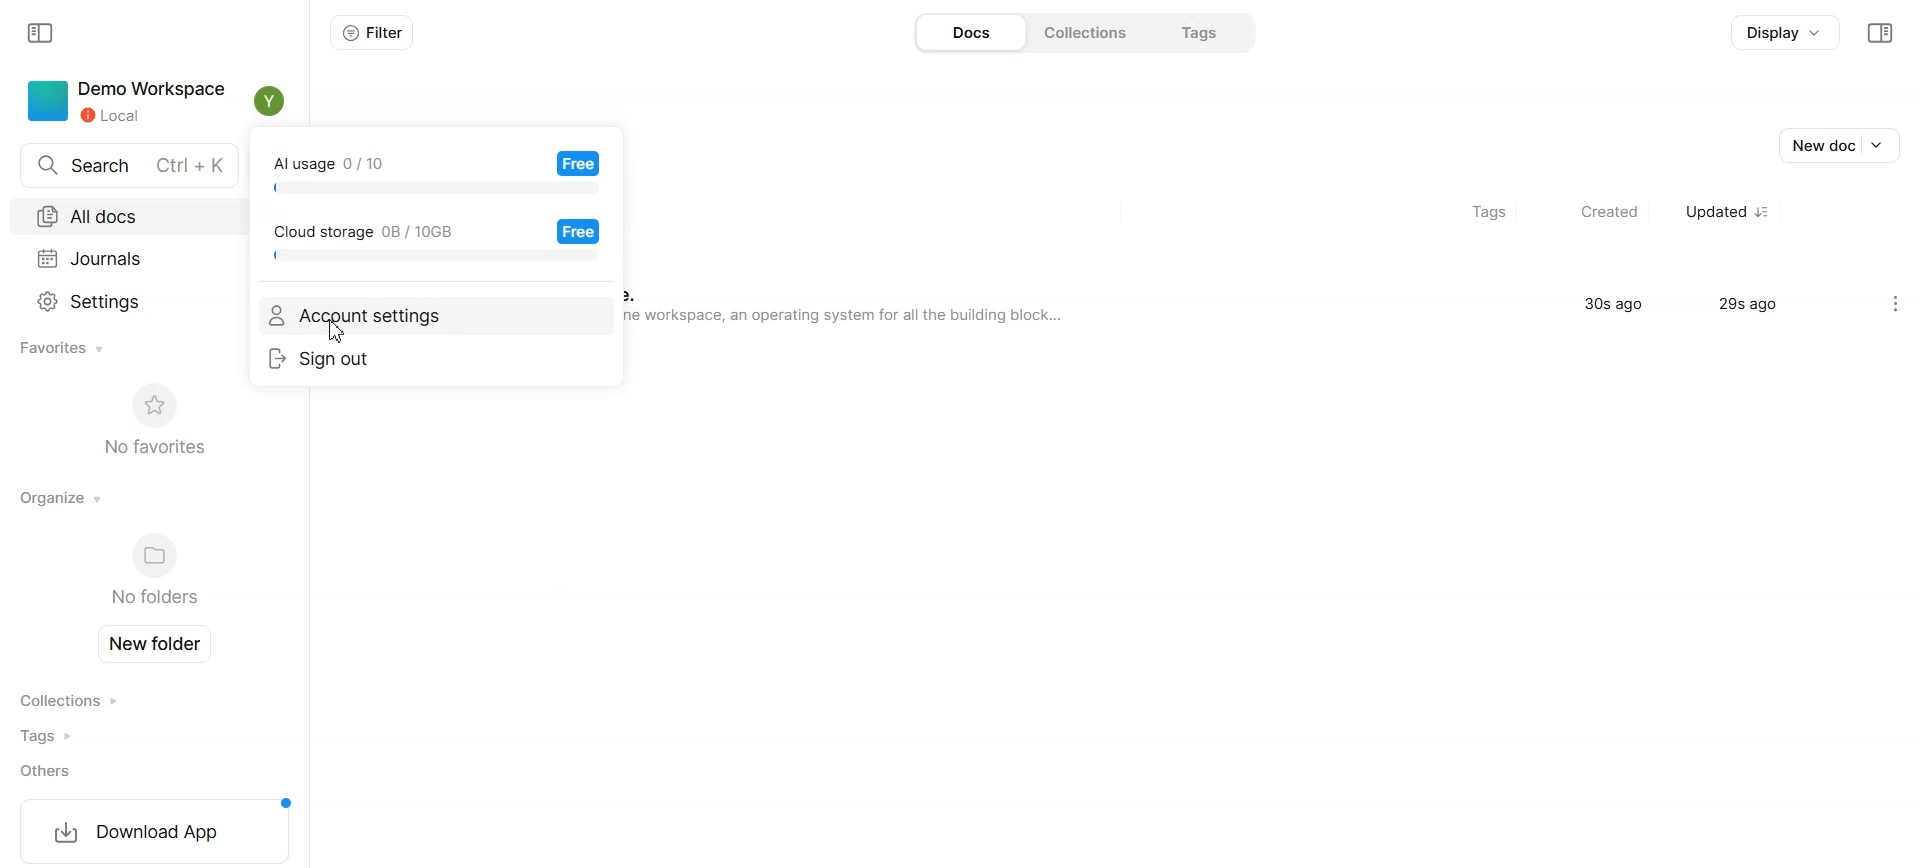  I want to click on Cursor, so click(337, 332).